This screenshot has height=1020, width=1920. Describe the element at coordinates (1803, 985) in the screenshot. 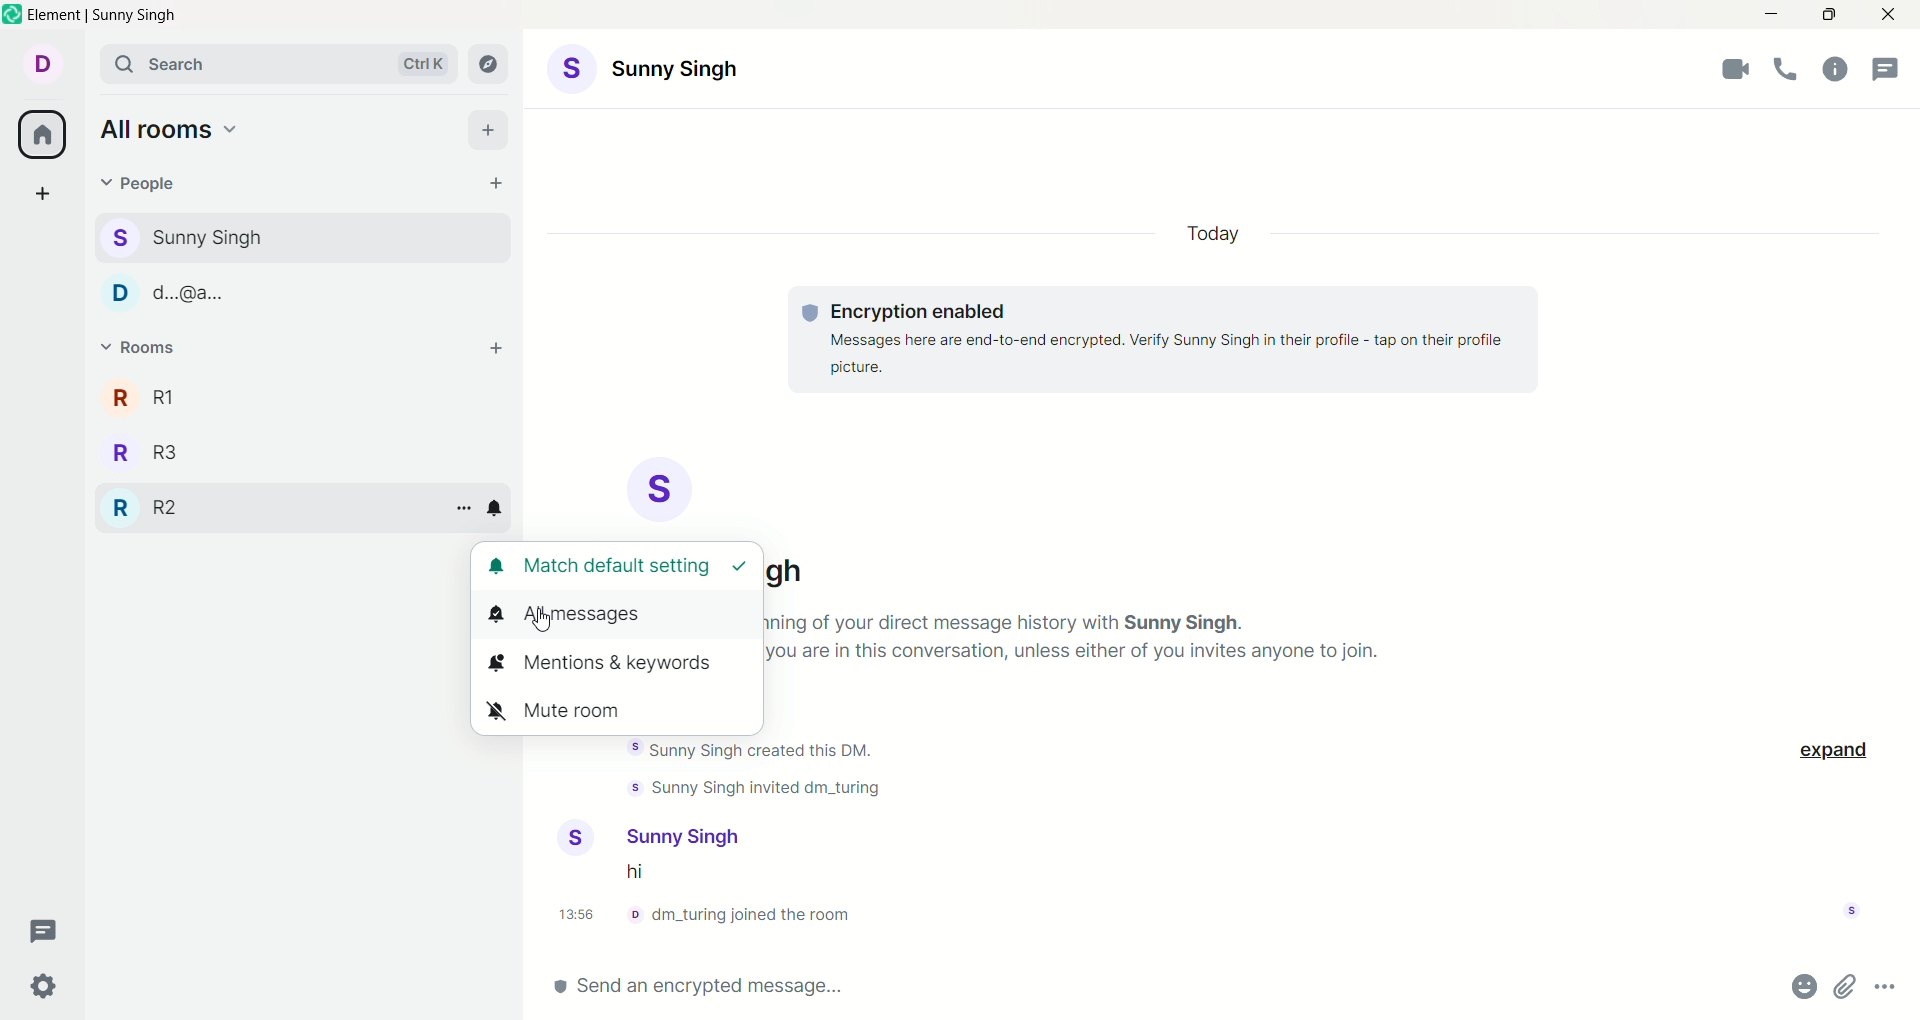

I see `emoji` at that location.